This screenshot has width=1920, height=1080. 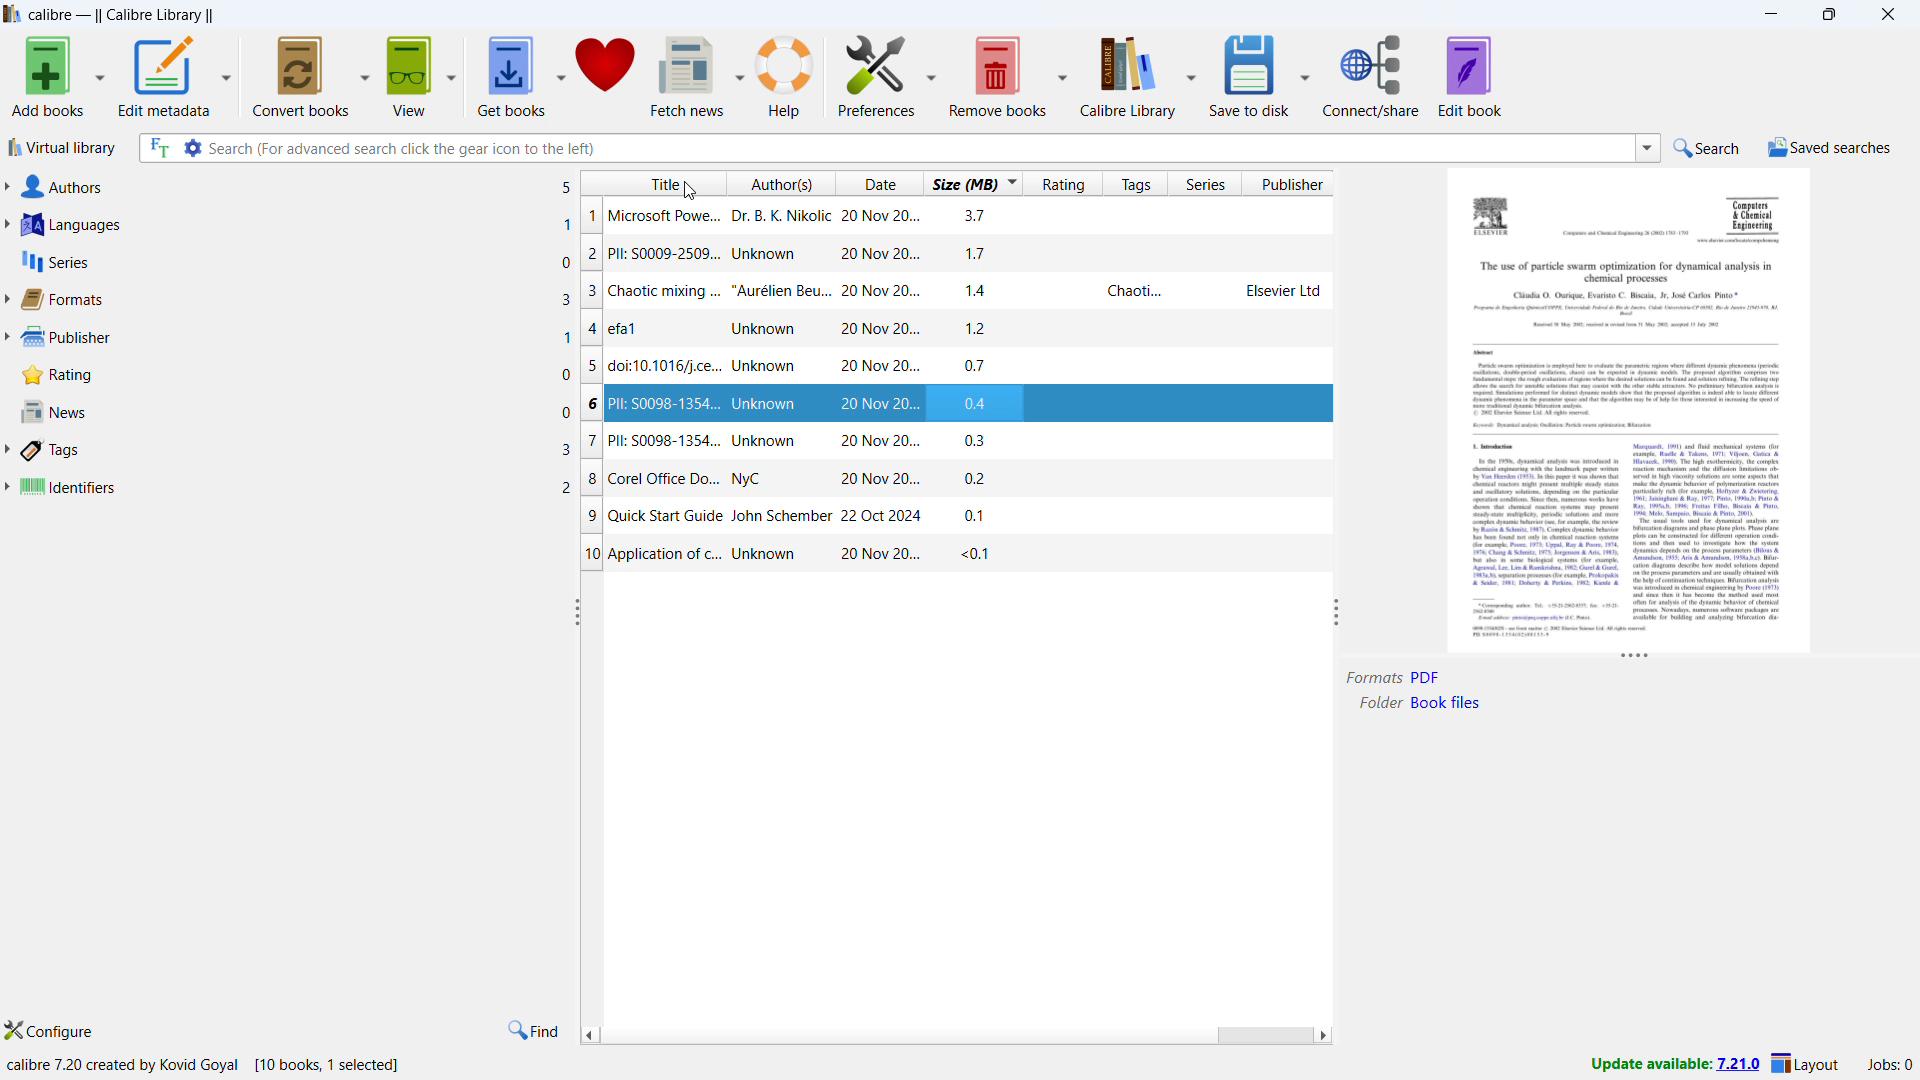 What do you see at coordinates (592, 364) in the screenshot?
I see `5` at bounding box center [592, 364].